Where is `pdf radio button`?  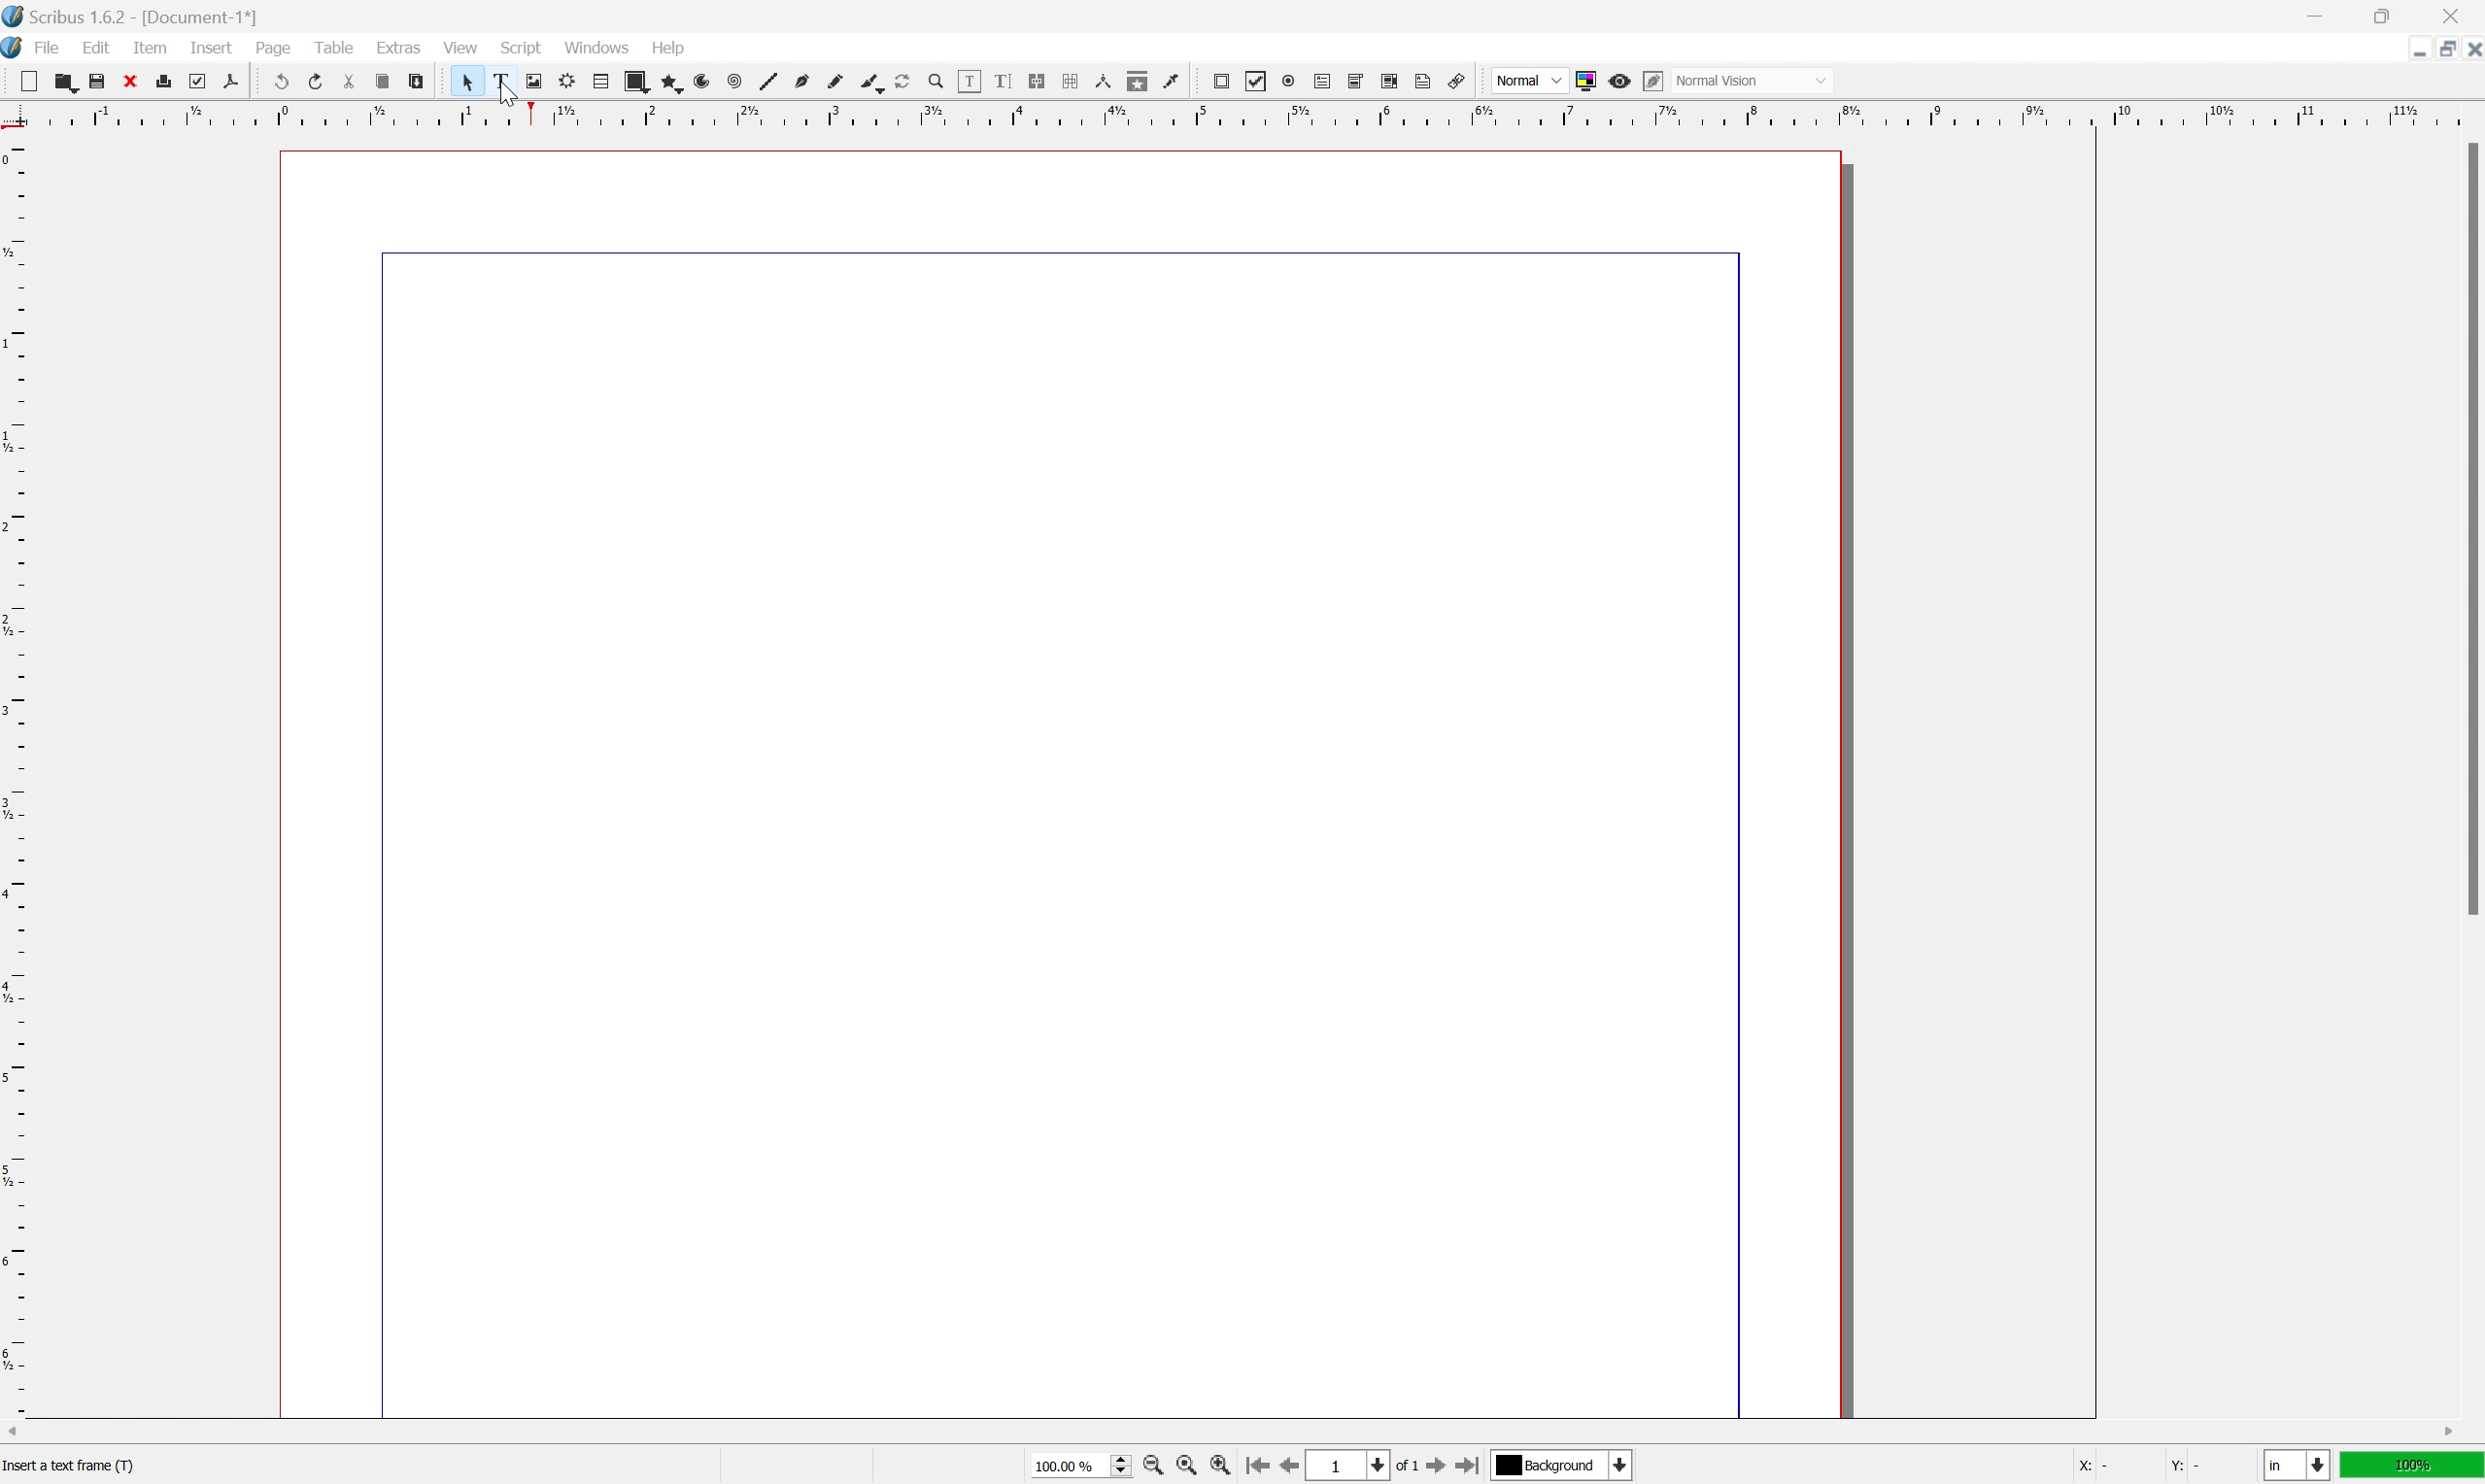 pdf radio button is located at coordinates (1288, 81).